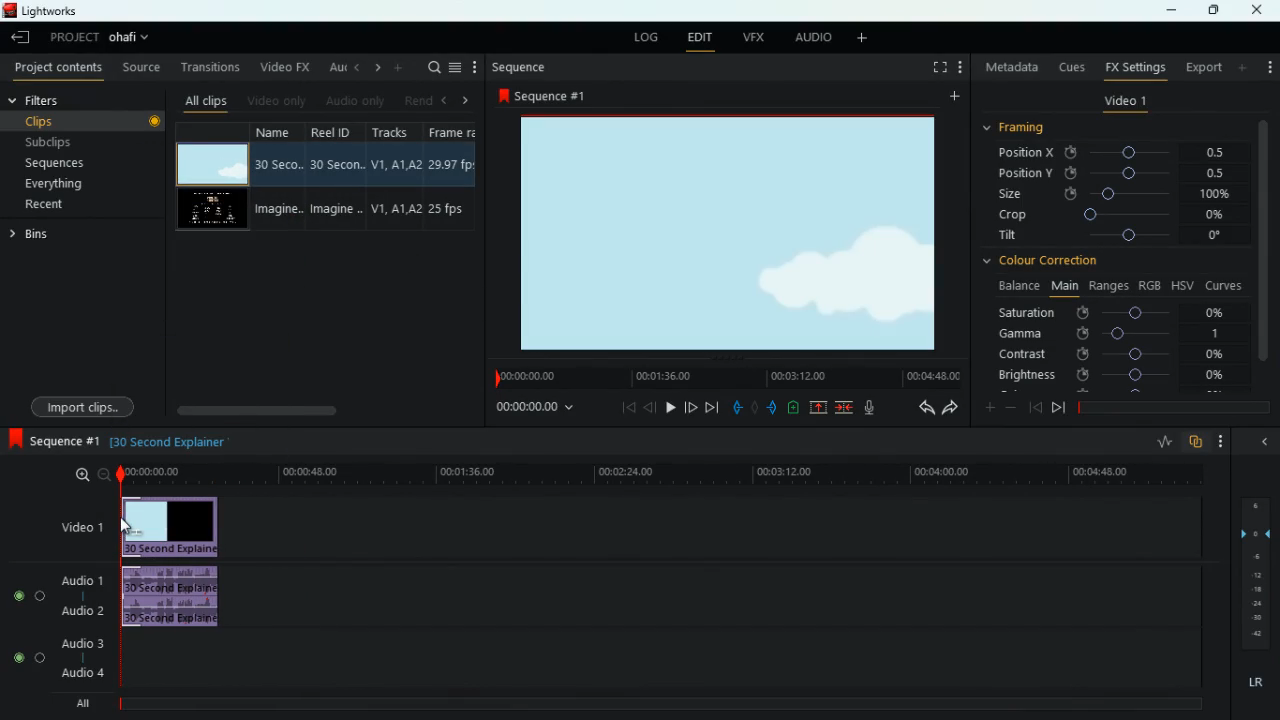  I want to click on V1, A1, A2, so click(395, 161).